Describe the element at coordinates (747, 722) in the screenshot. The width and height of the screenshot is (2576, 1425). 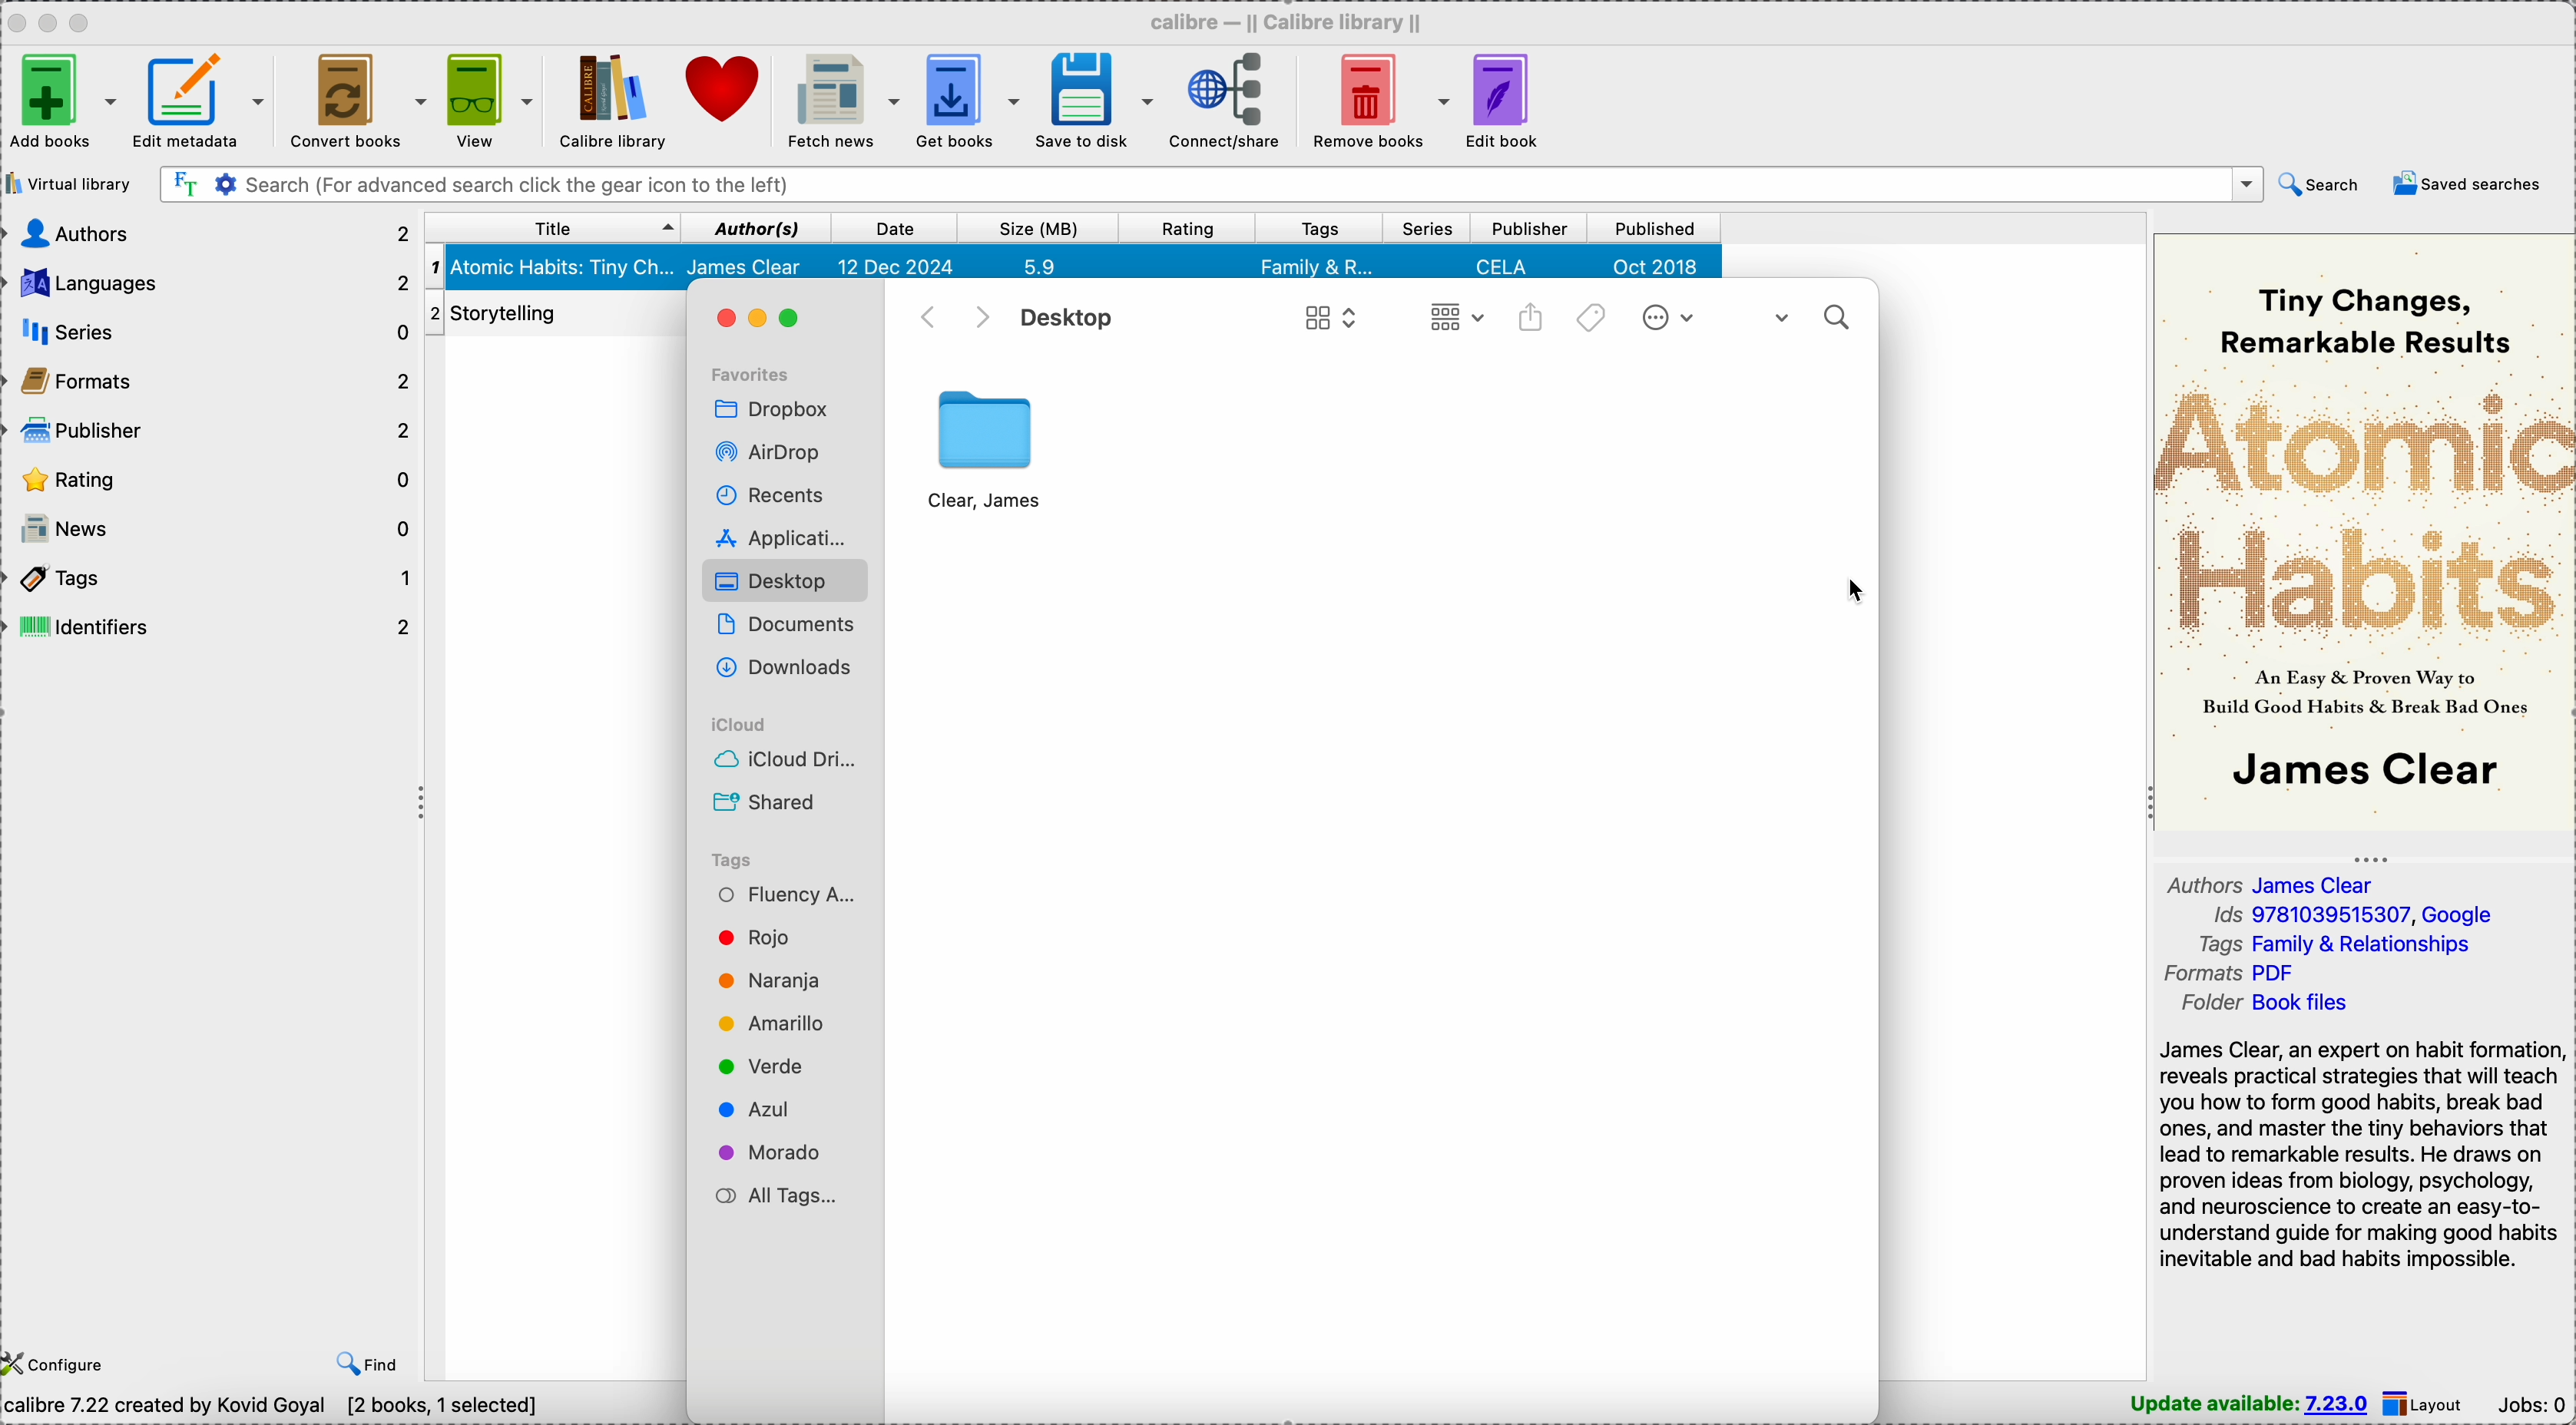
I see `iCloud` at that location.